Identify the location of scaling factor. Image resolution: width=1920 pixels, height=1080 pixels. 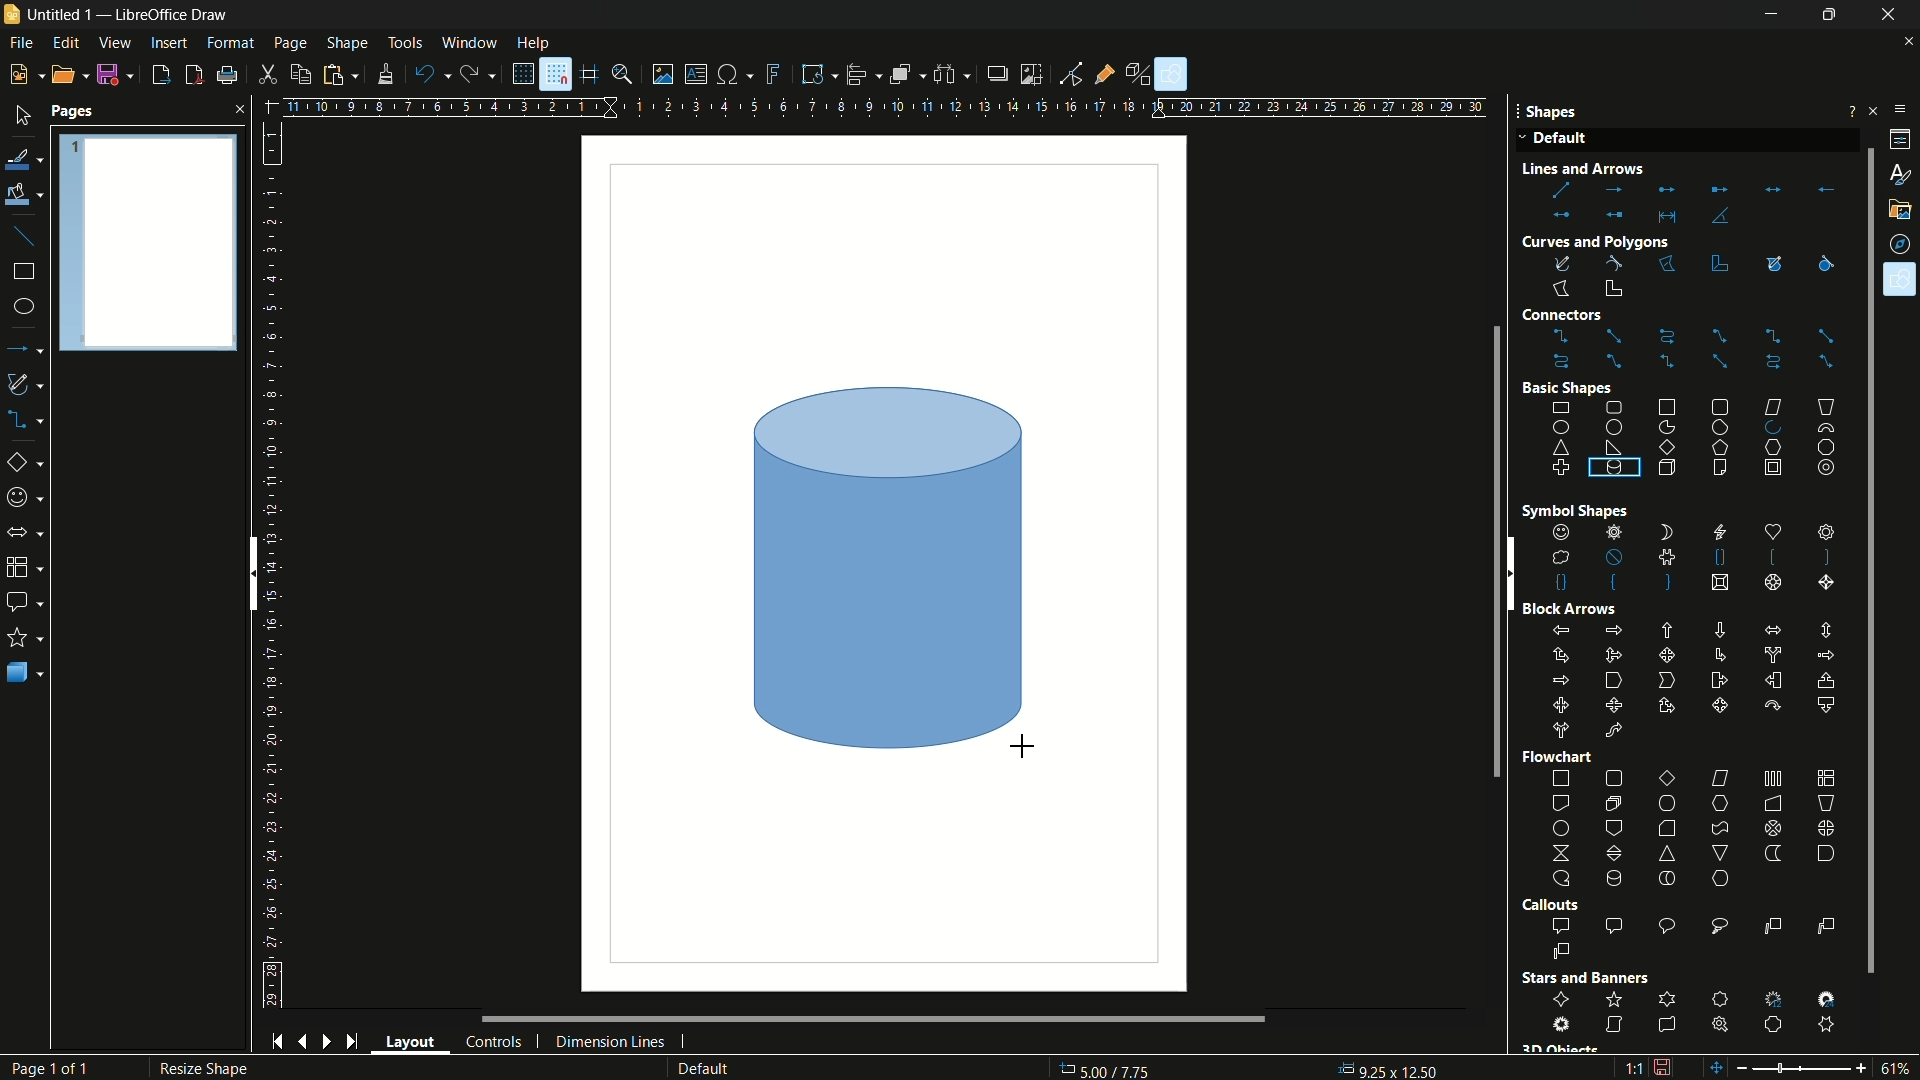
(1633, 1071).